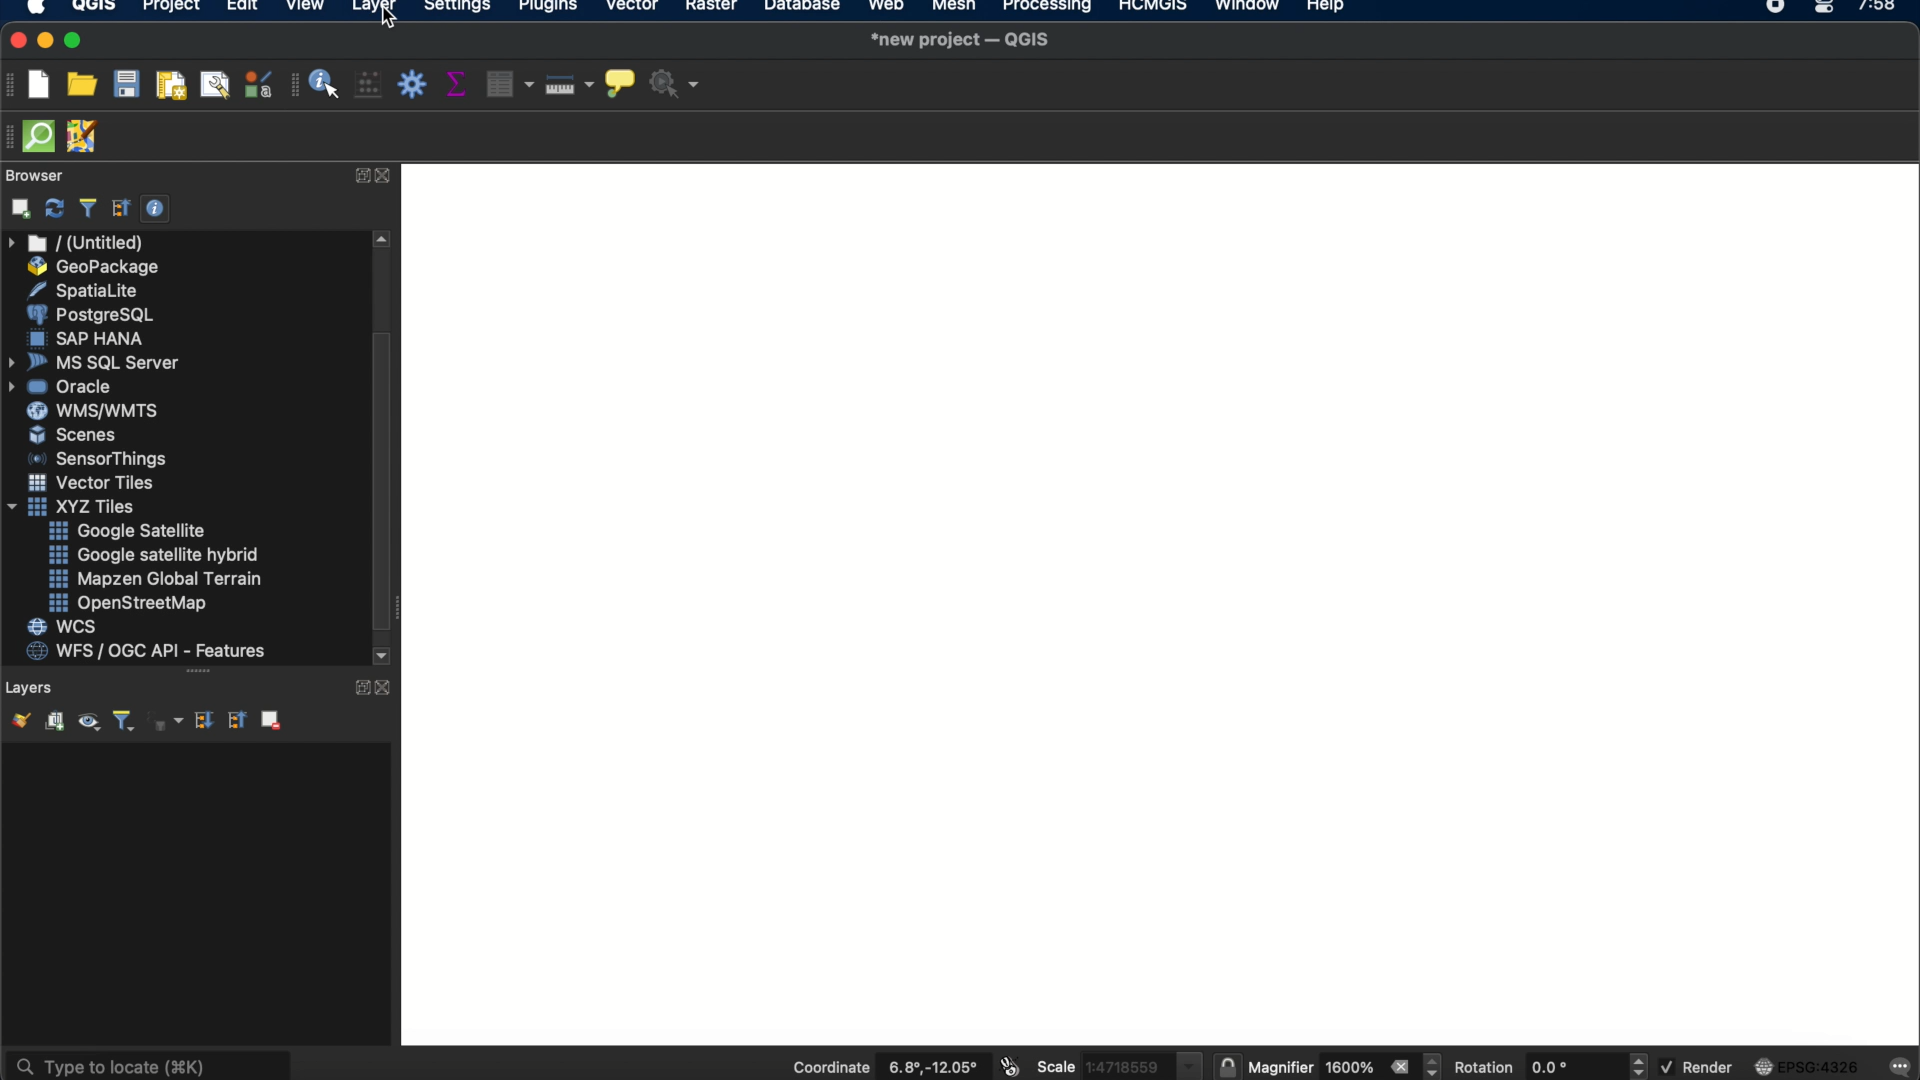 The height and width of the screenshot is (1080, 1920). I want to click on lock the scale to use the magnifier, so click(1225, 1064).